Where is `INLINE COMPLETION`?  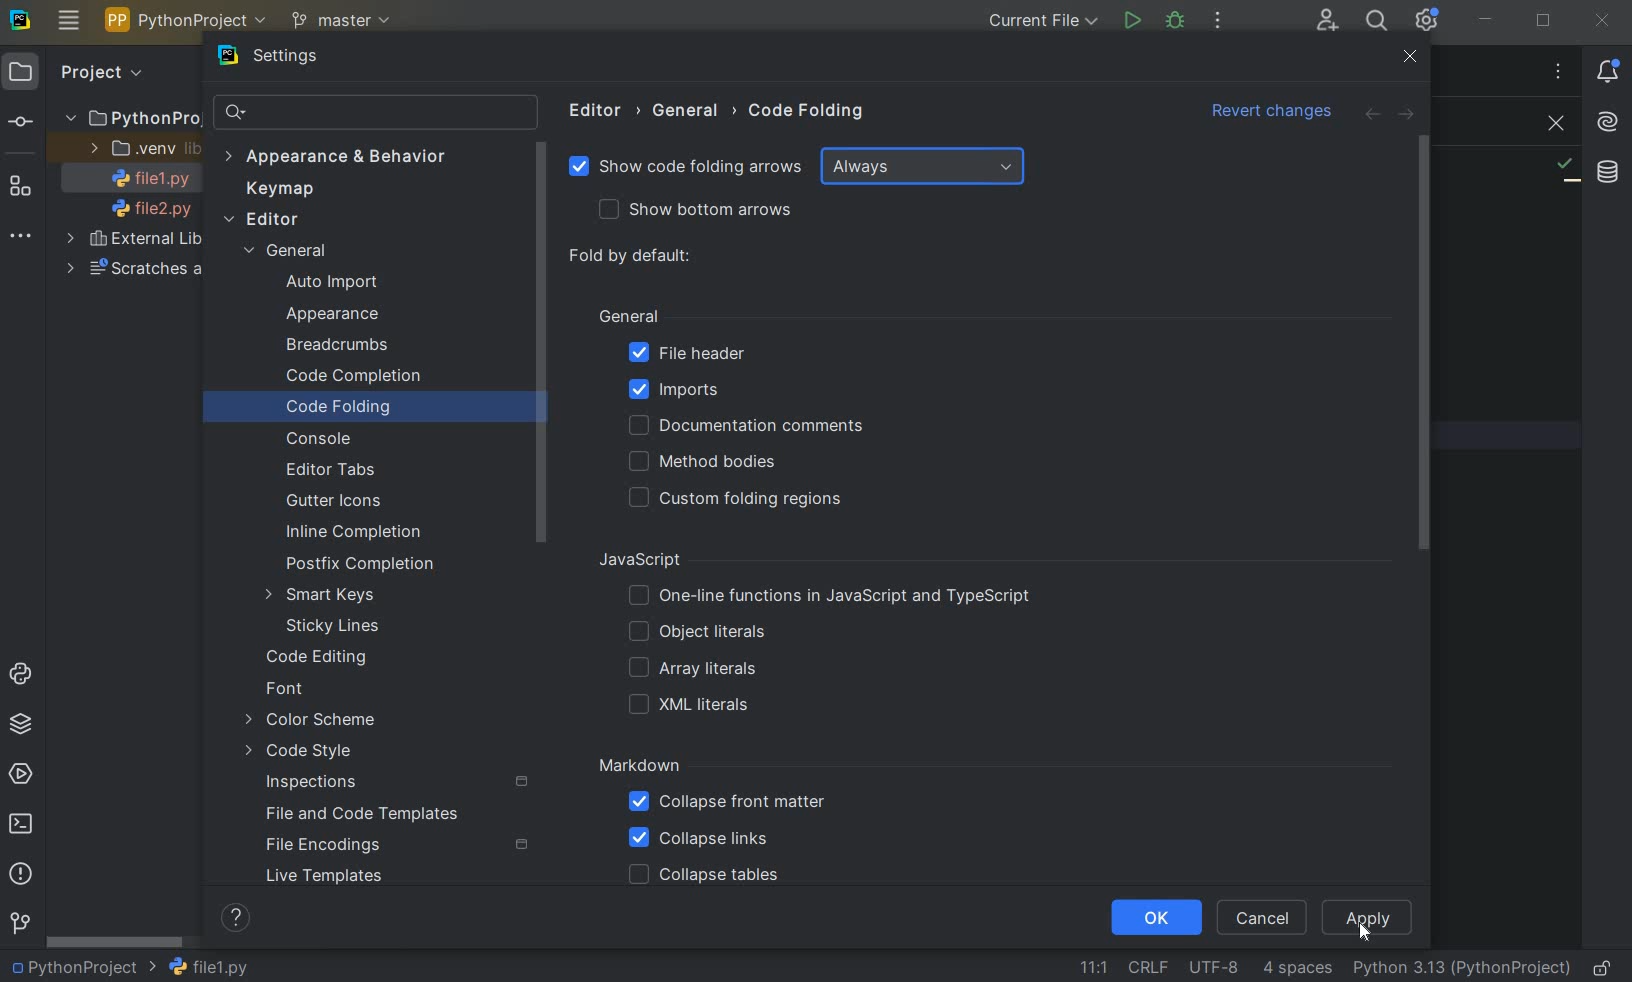 INLINE COMPLETION is located at coordinates (358, 532).